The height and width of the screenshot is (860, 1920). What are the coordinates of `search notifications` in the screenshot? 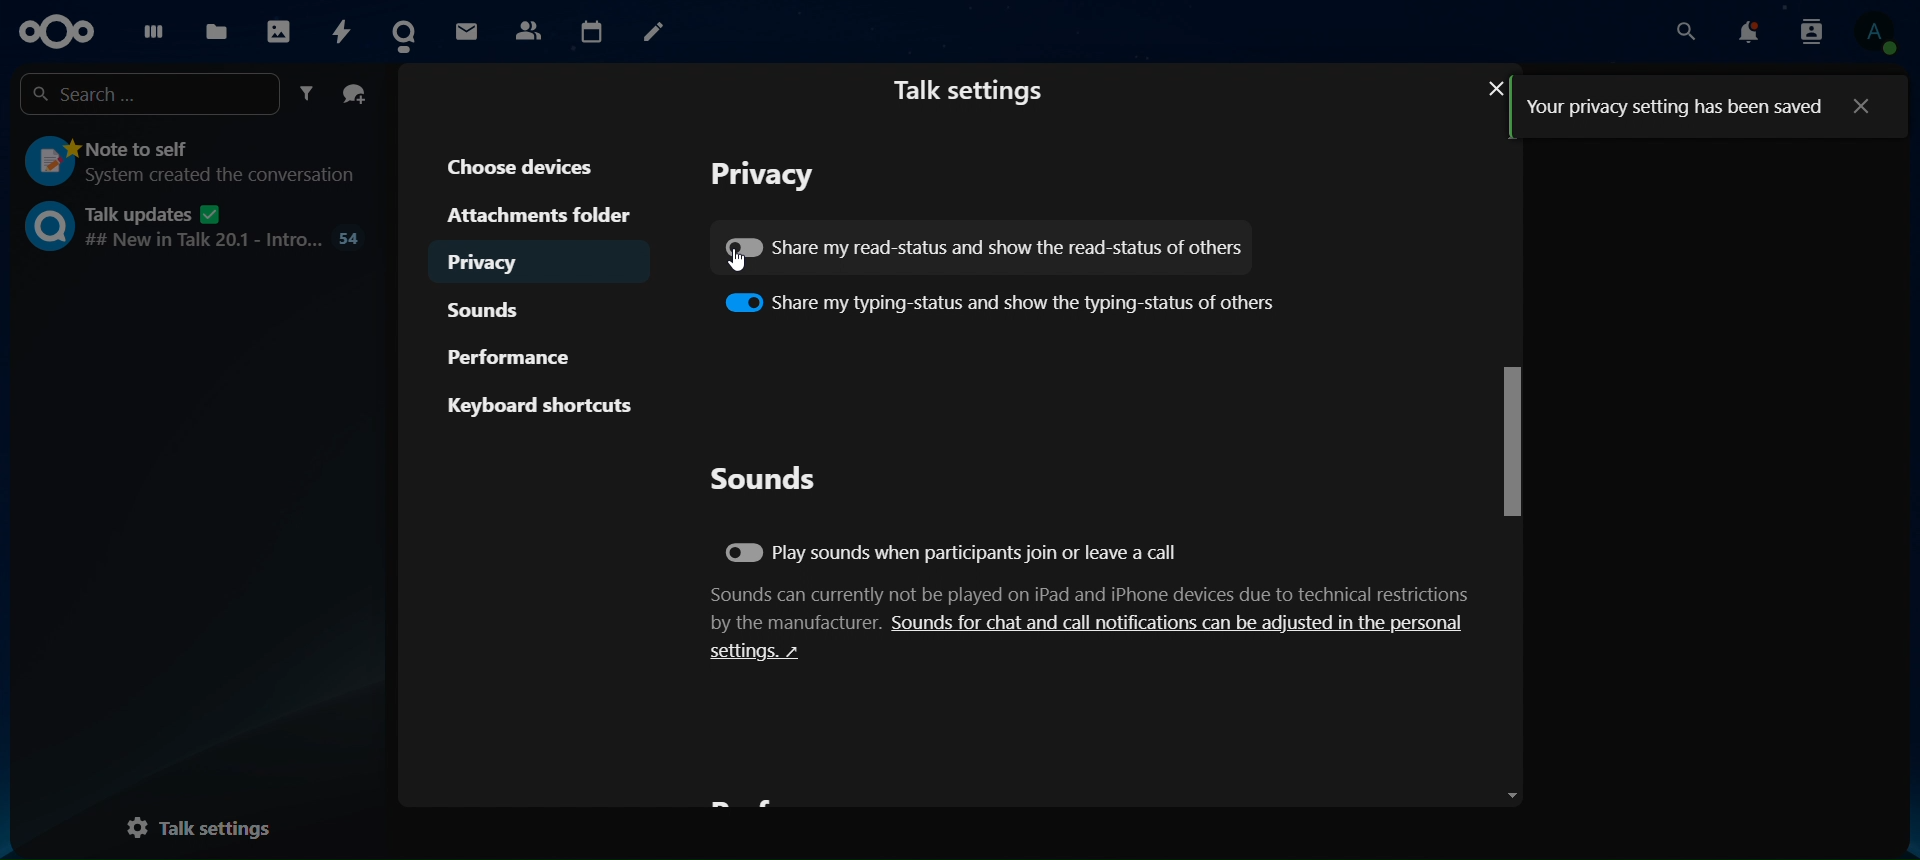 It's located at (1811, 33).